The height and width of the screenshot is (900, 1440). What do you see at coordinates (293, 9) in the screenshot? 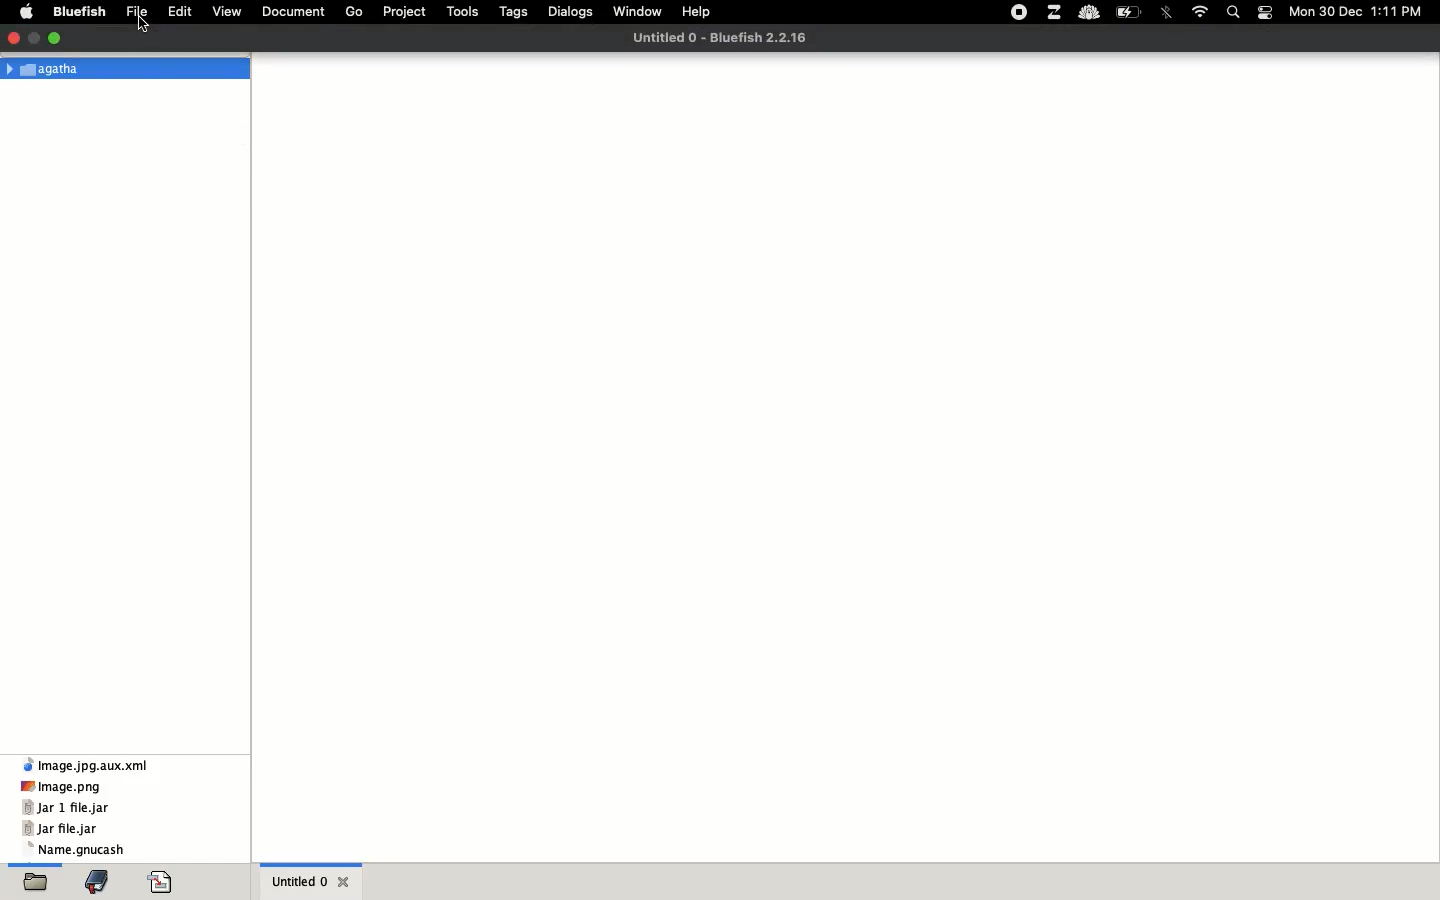
I see `document` at bounding box center [293, 9].